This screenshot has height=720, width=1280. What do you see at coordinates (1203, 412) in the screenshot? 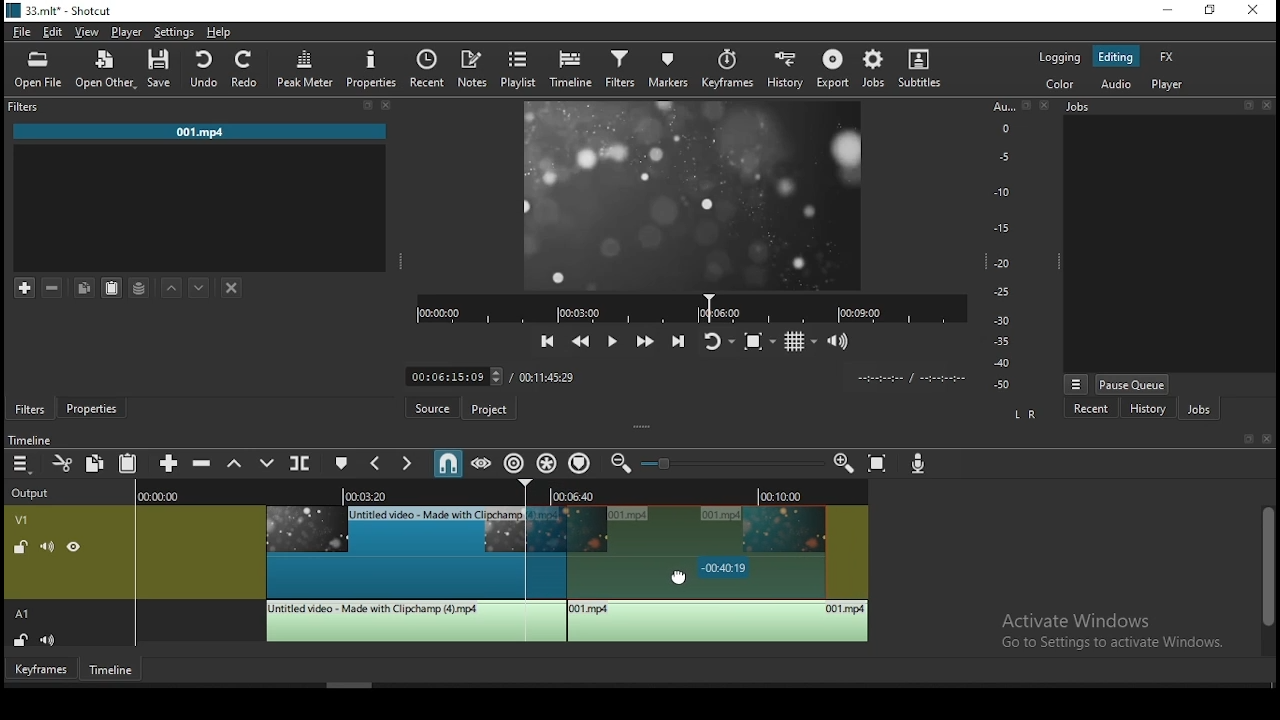
I see `jobs` at bounding box center [1203, 412].